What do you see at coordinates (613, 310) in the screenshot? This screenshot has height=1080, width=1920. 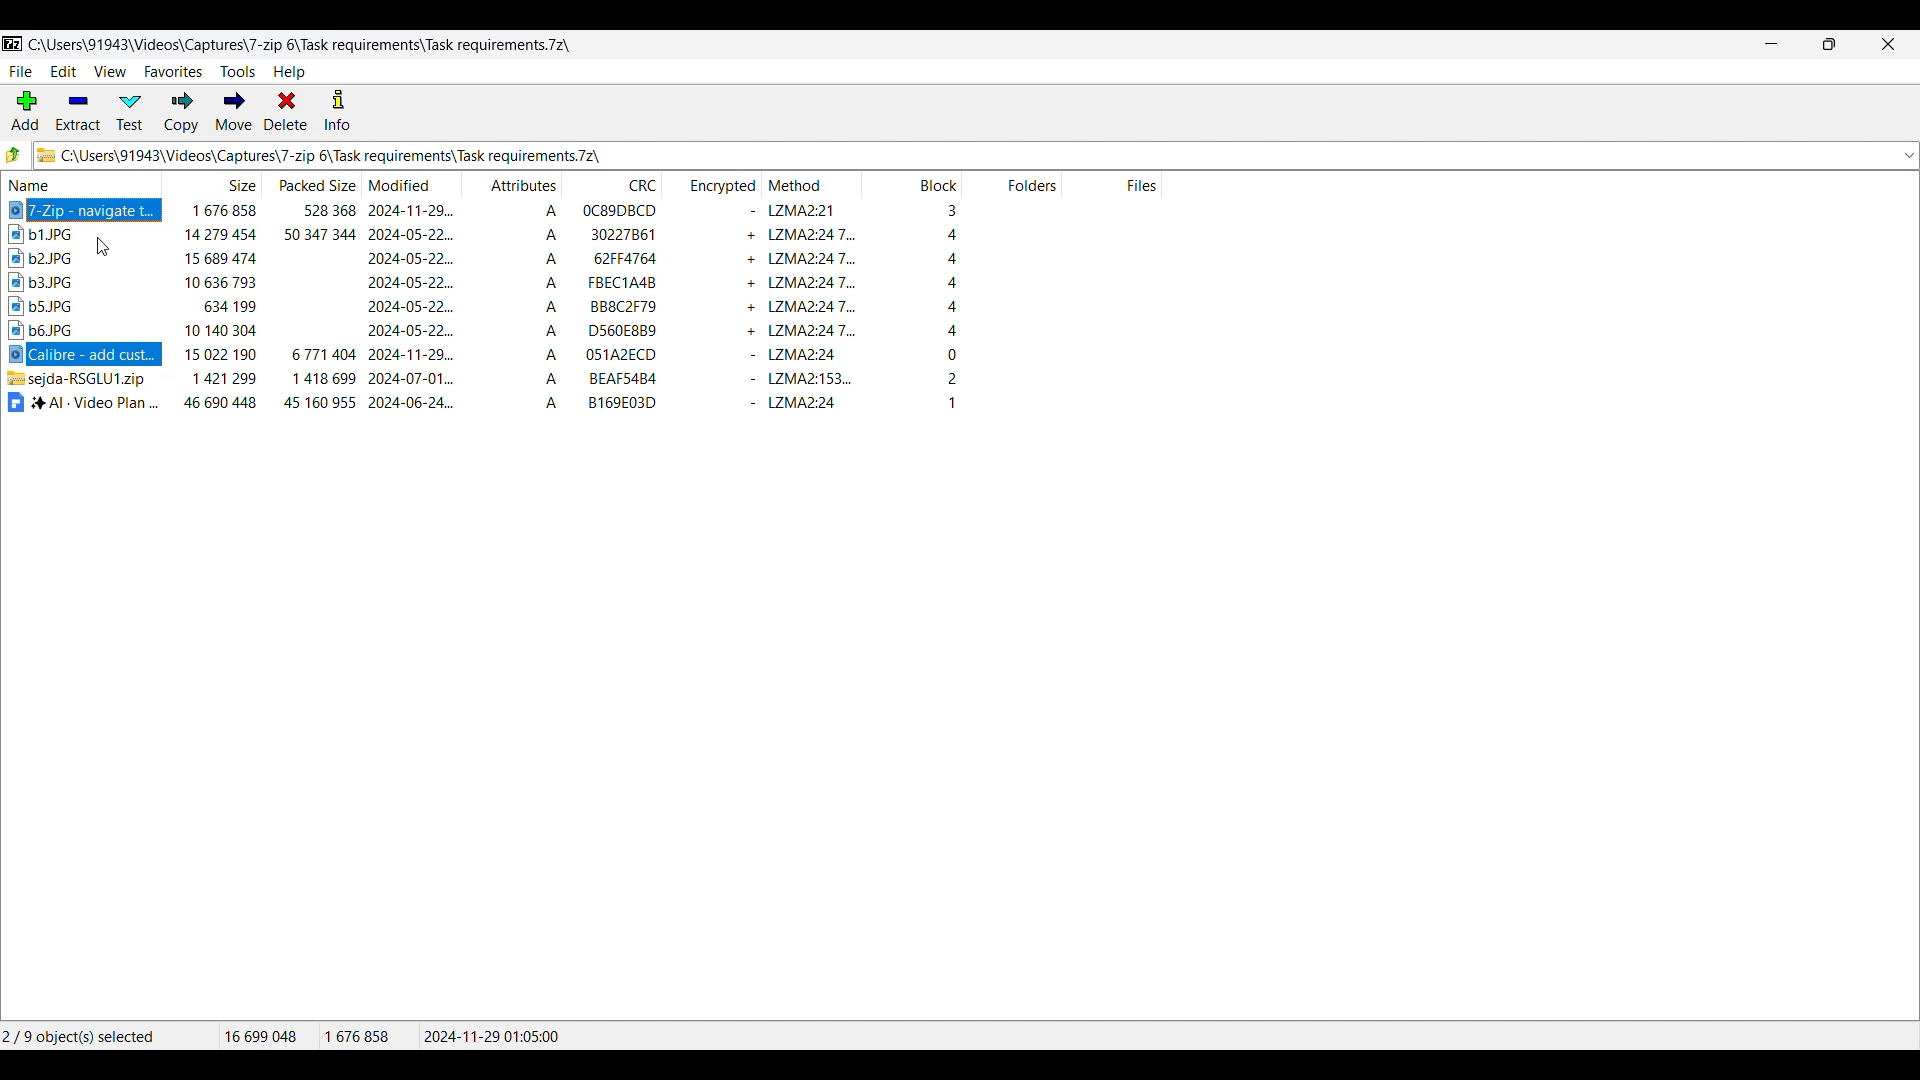 I see `CRC` at bounding box center [613, 310].